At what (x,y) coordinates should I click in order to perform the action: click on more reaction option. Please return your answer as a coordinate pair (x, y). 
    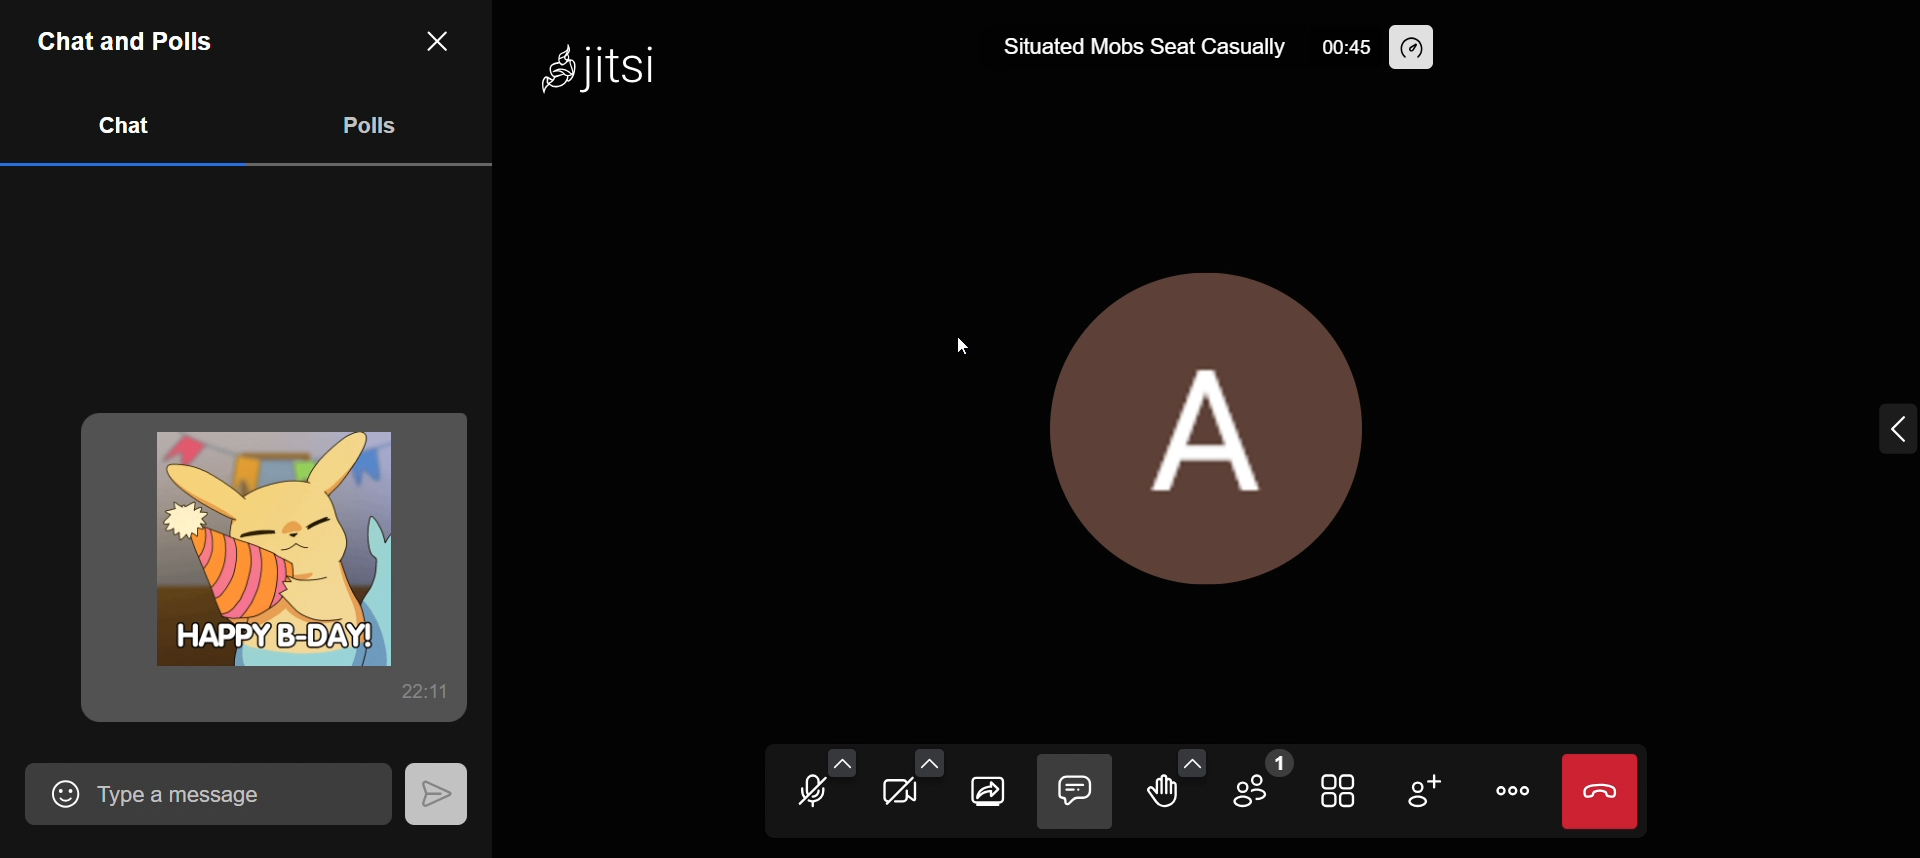
    Looking at the image, I should click on (1188, 757).